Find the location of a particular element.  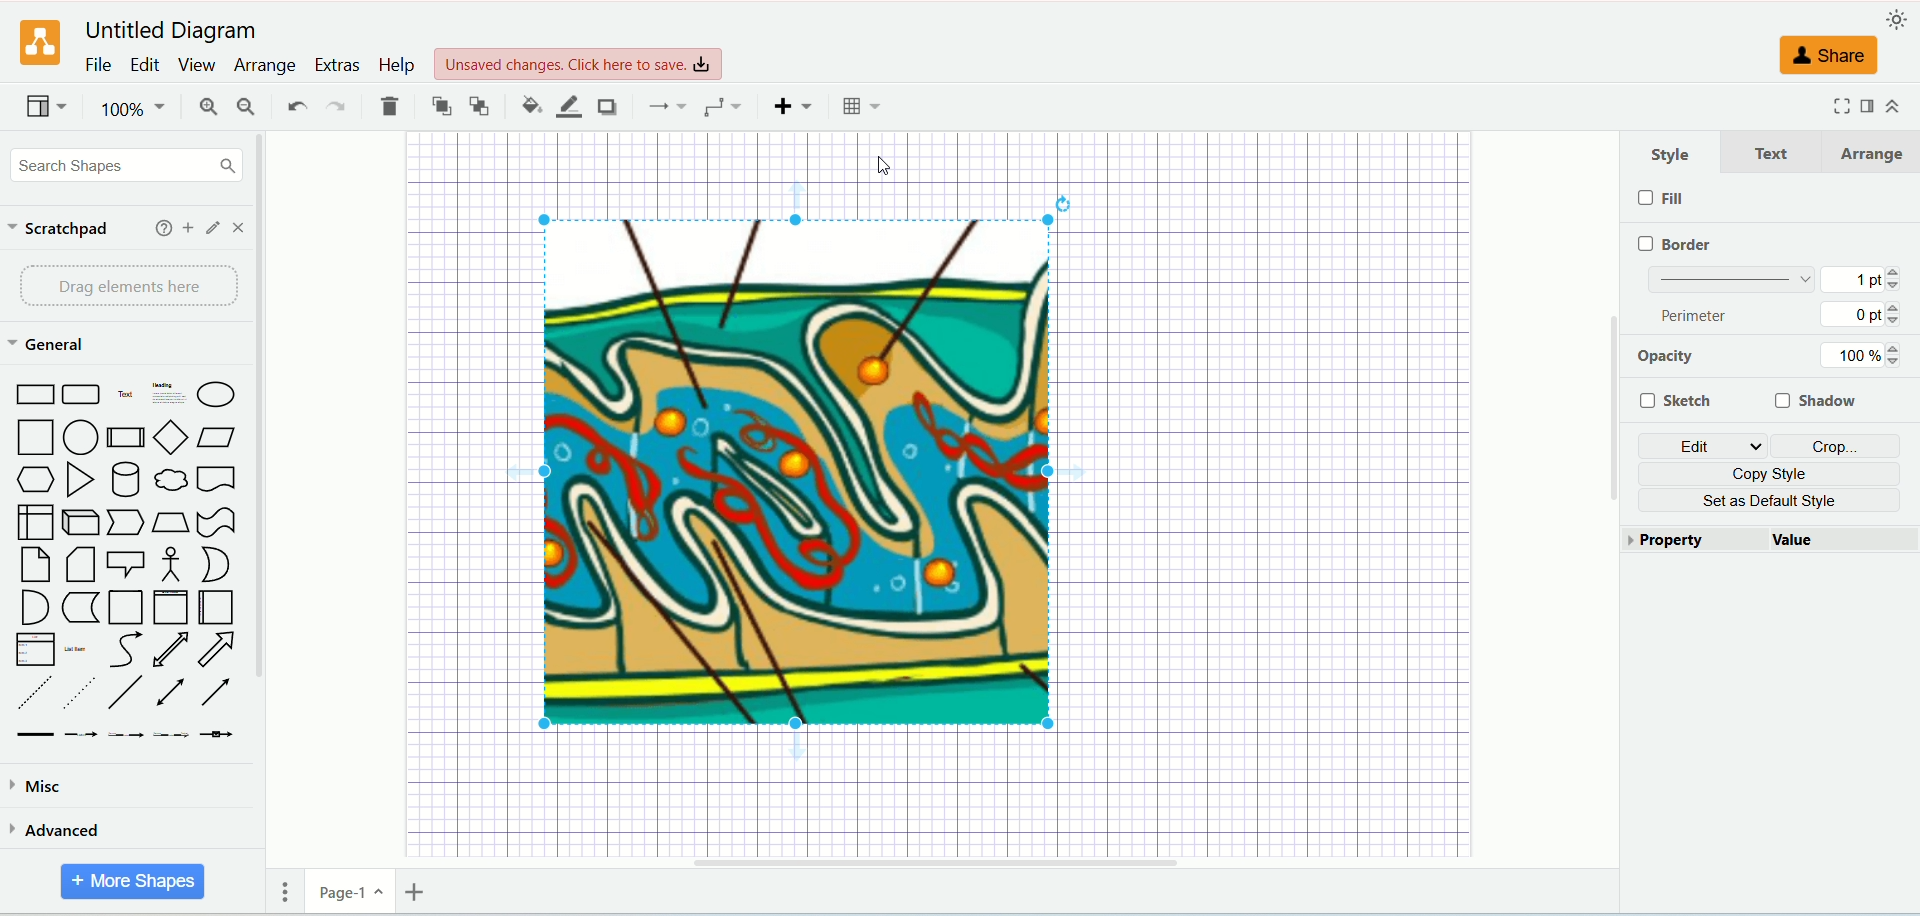

Vertical Scroll Bar is located at coordinates (1608, 491).